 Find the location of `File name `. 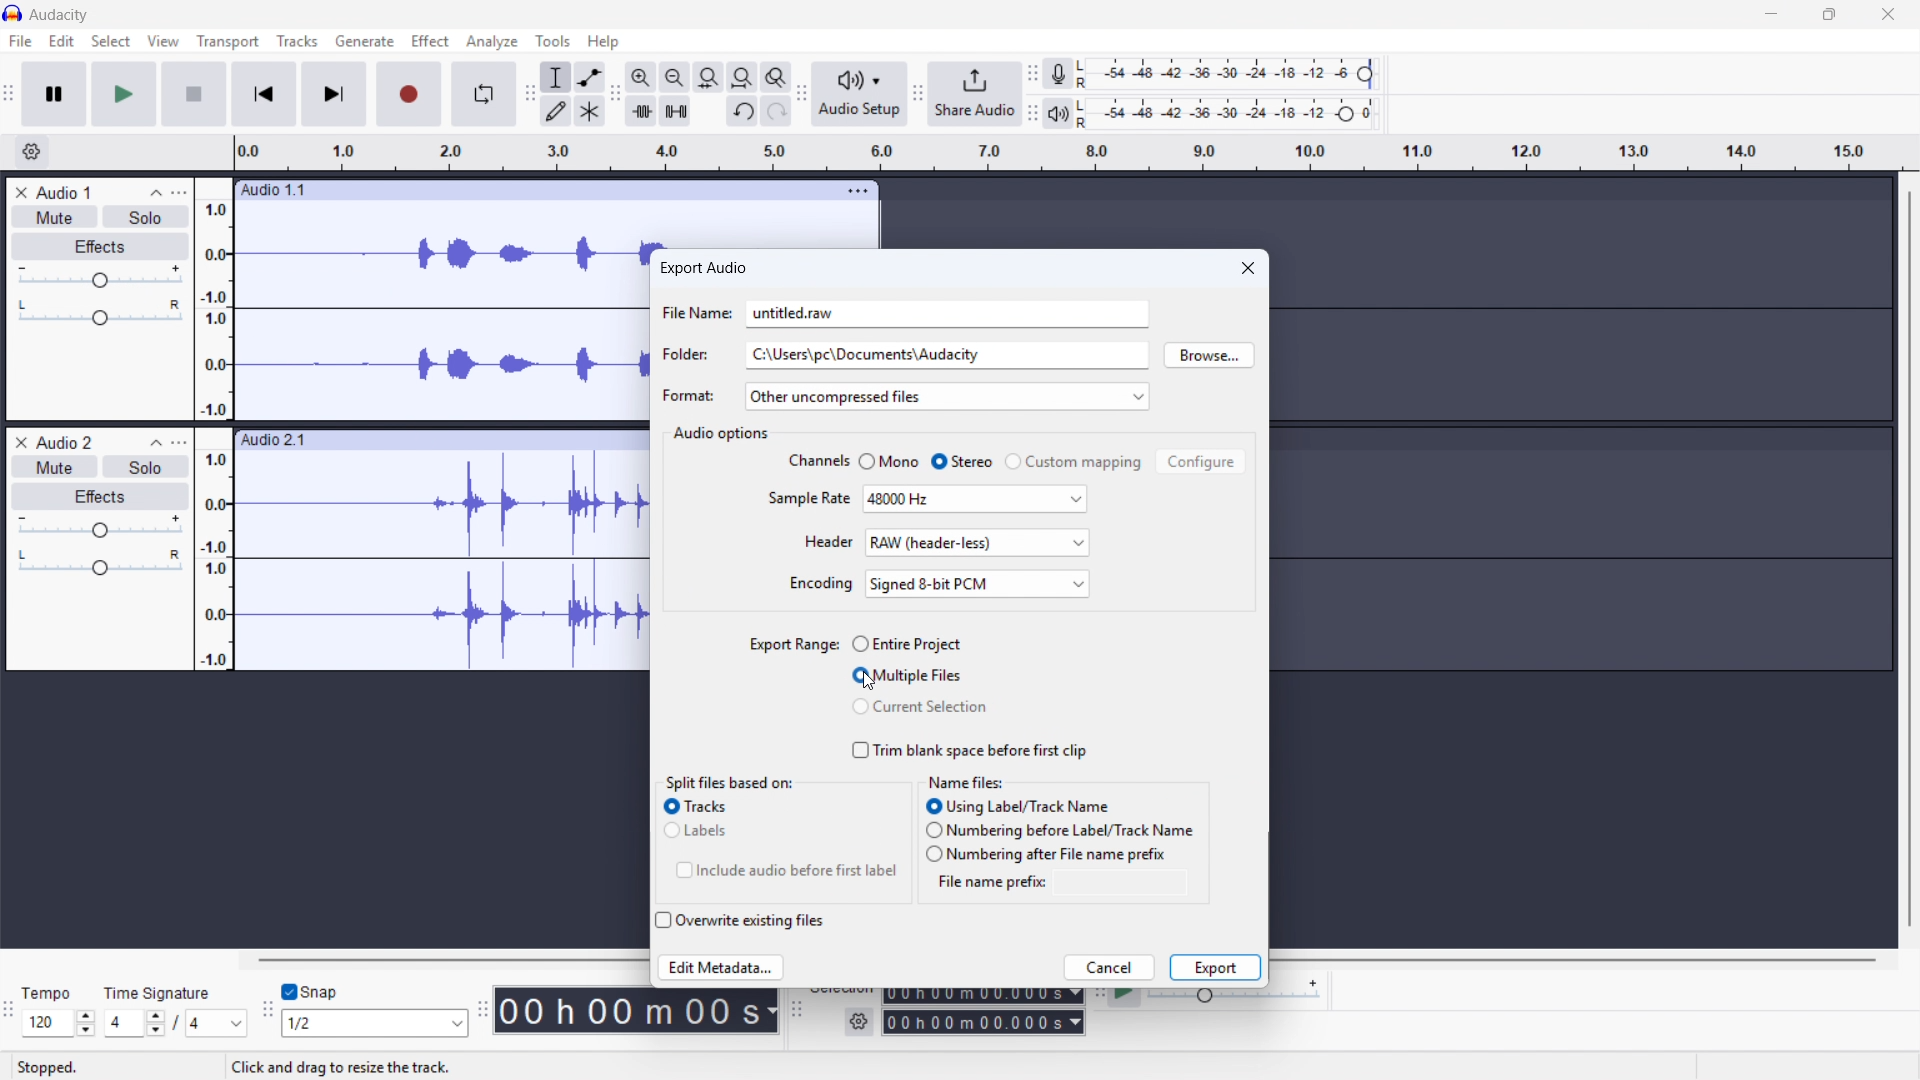

File name  is located at coordinates (947, 314).